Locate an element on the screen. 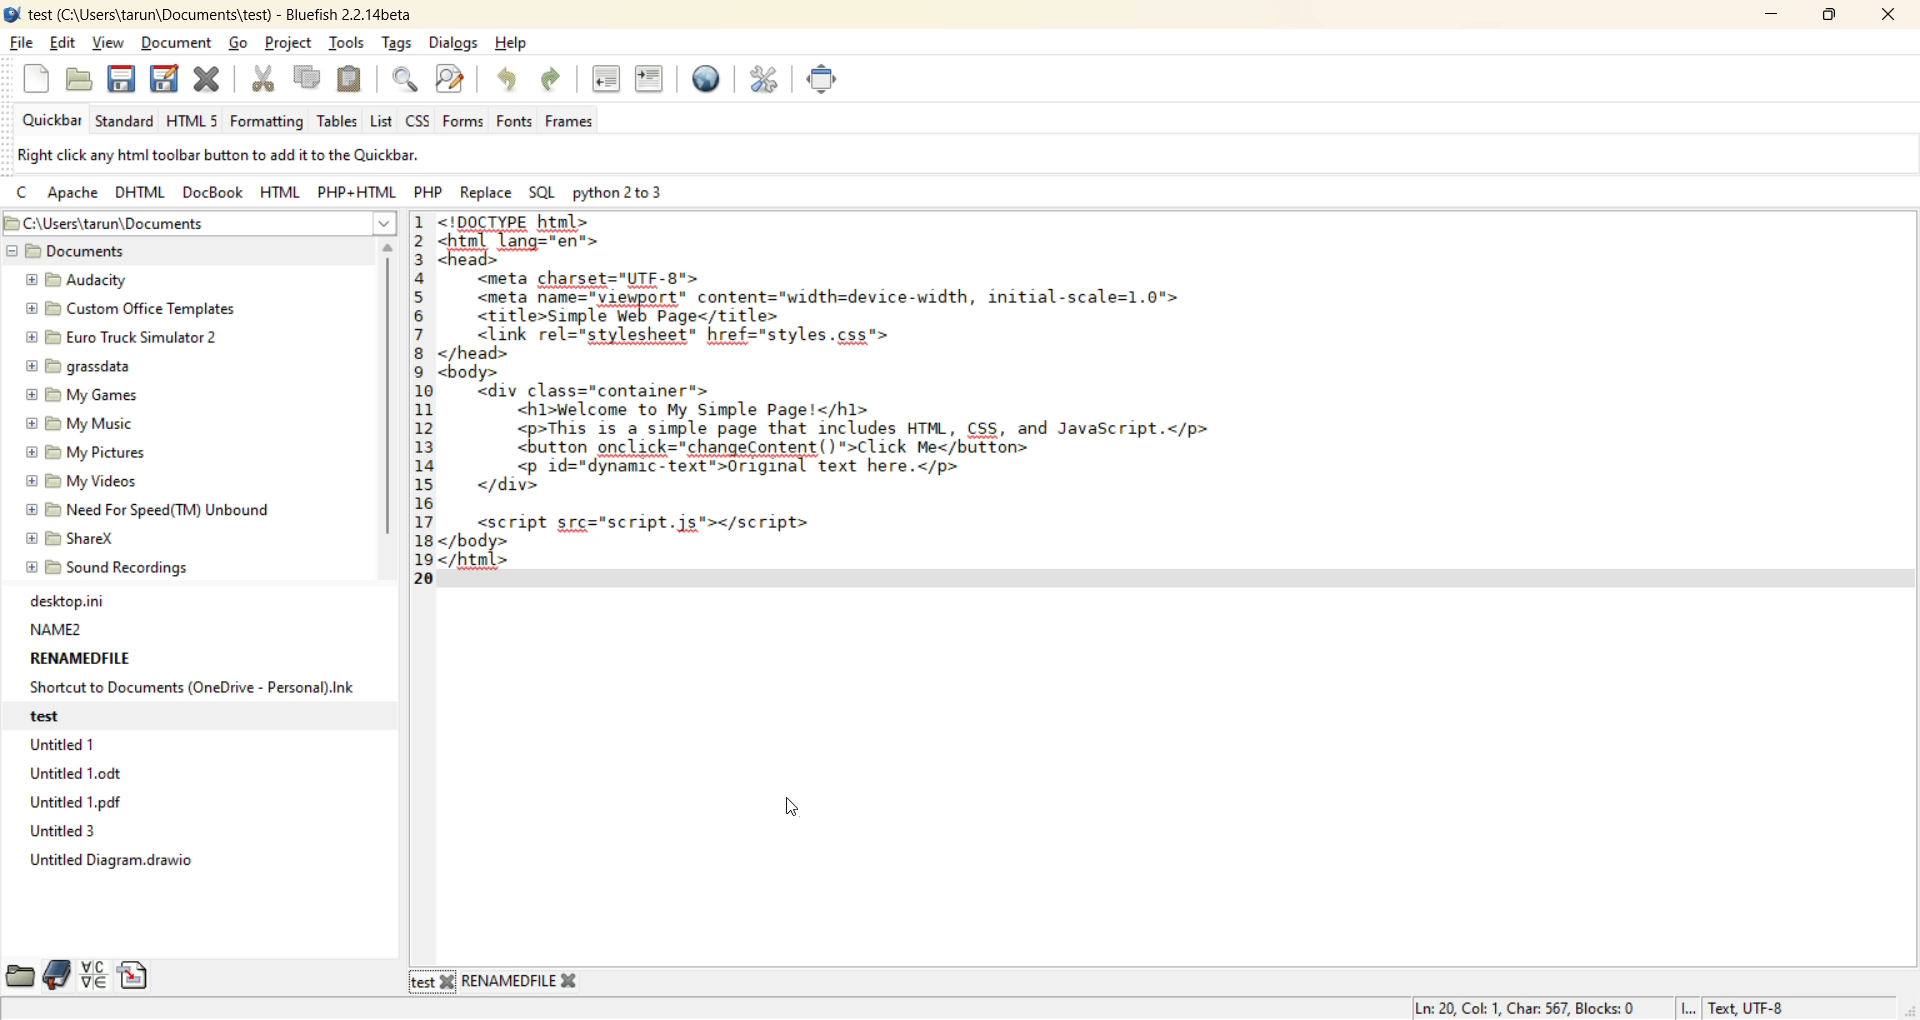 The height and width of the screenshot is (1020, 1920). close file is located at coordinates (209, 80).